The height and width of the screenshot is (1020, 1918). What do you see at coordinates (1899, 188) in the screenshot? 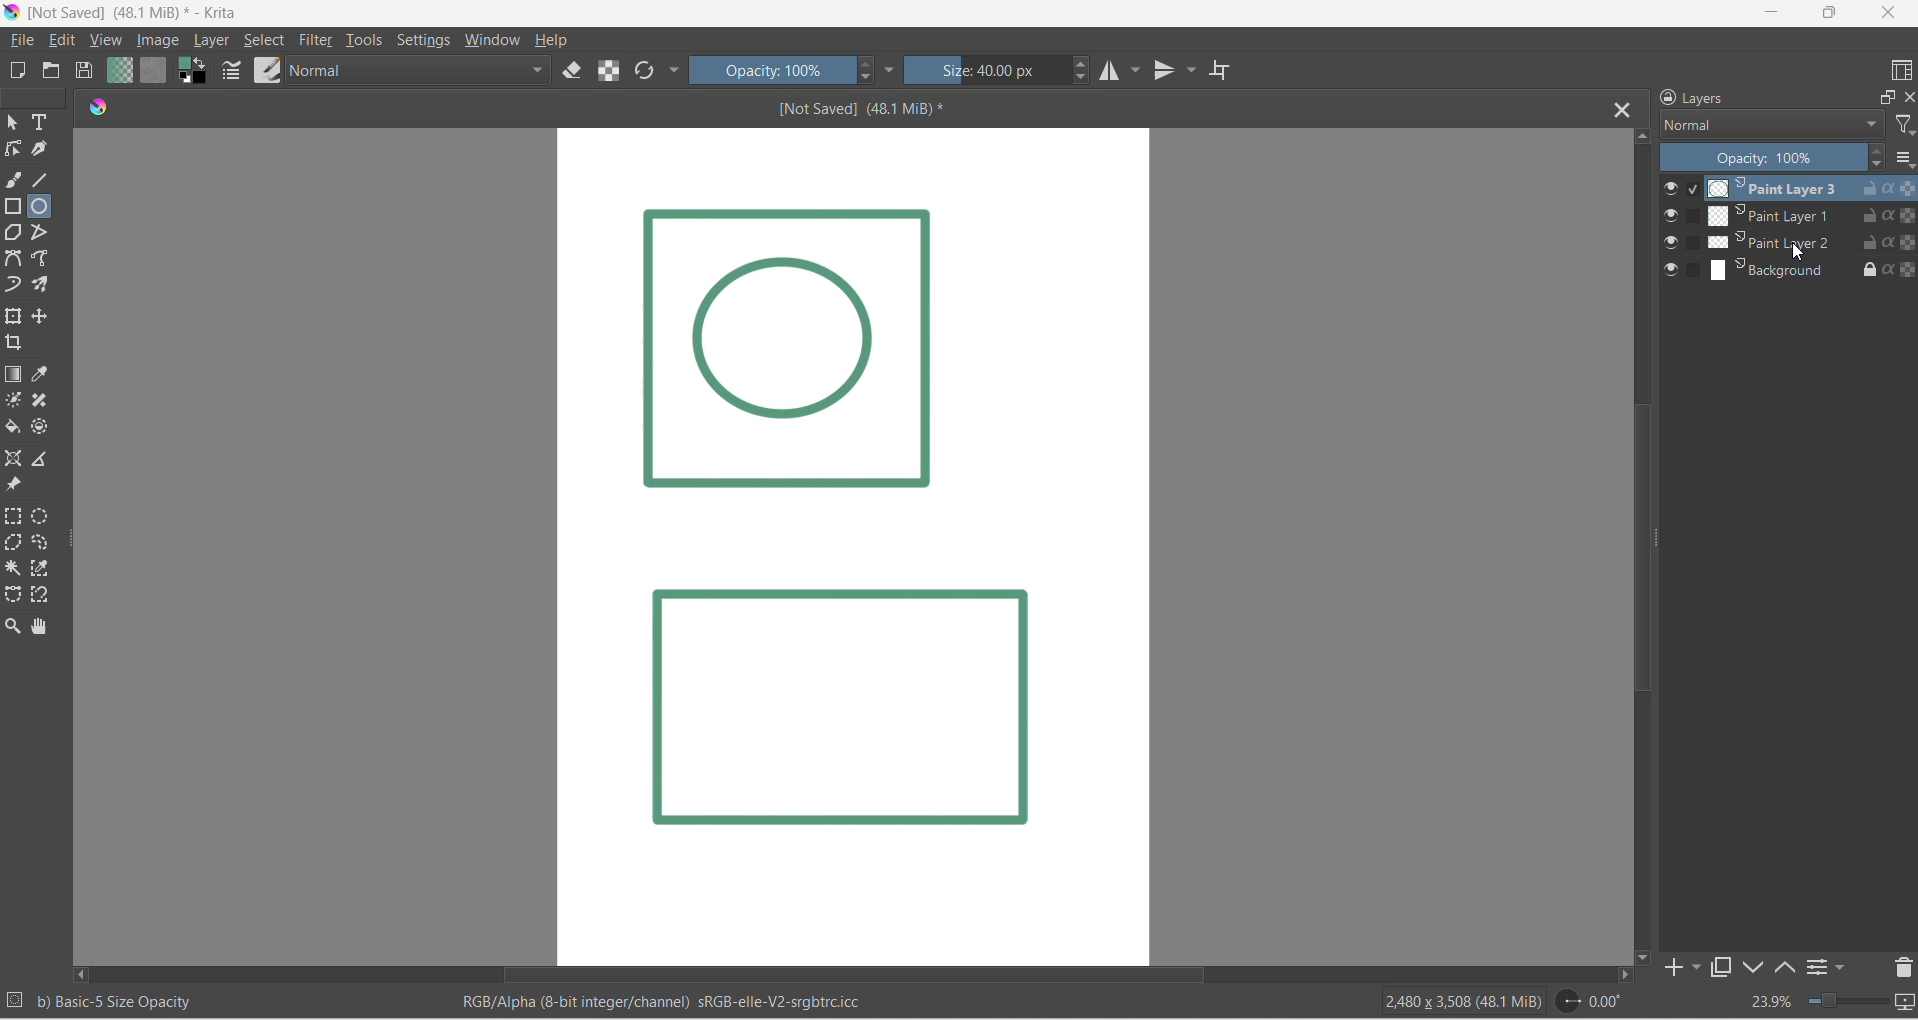
I see `preserve alpha` at bounding box center [1899, 188].